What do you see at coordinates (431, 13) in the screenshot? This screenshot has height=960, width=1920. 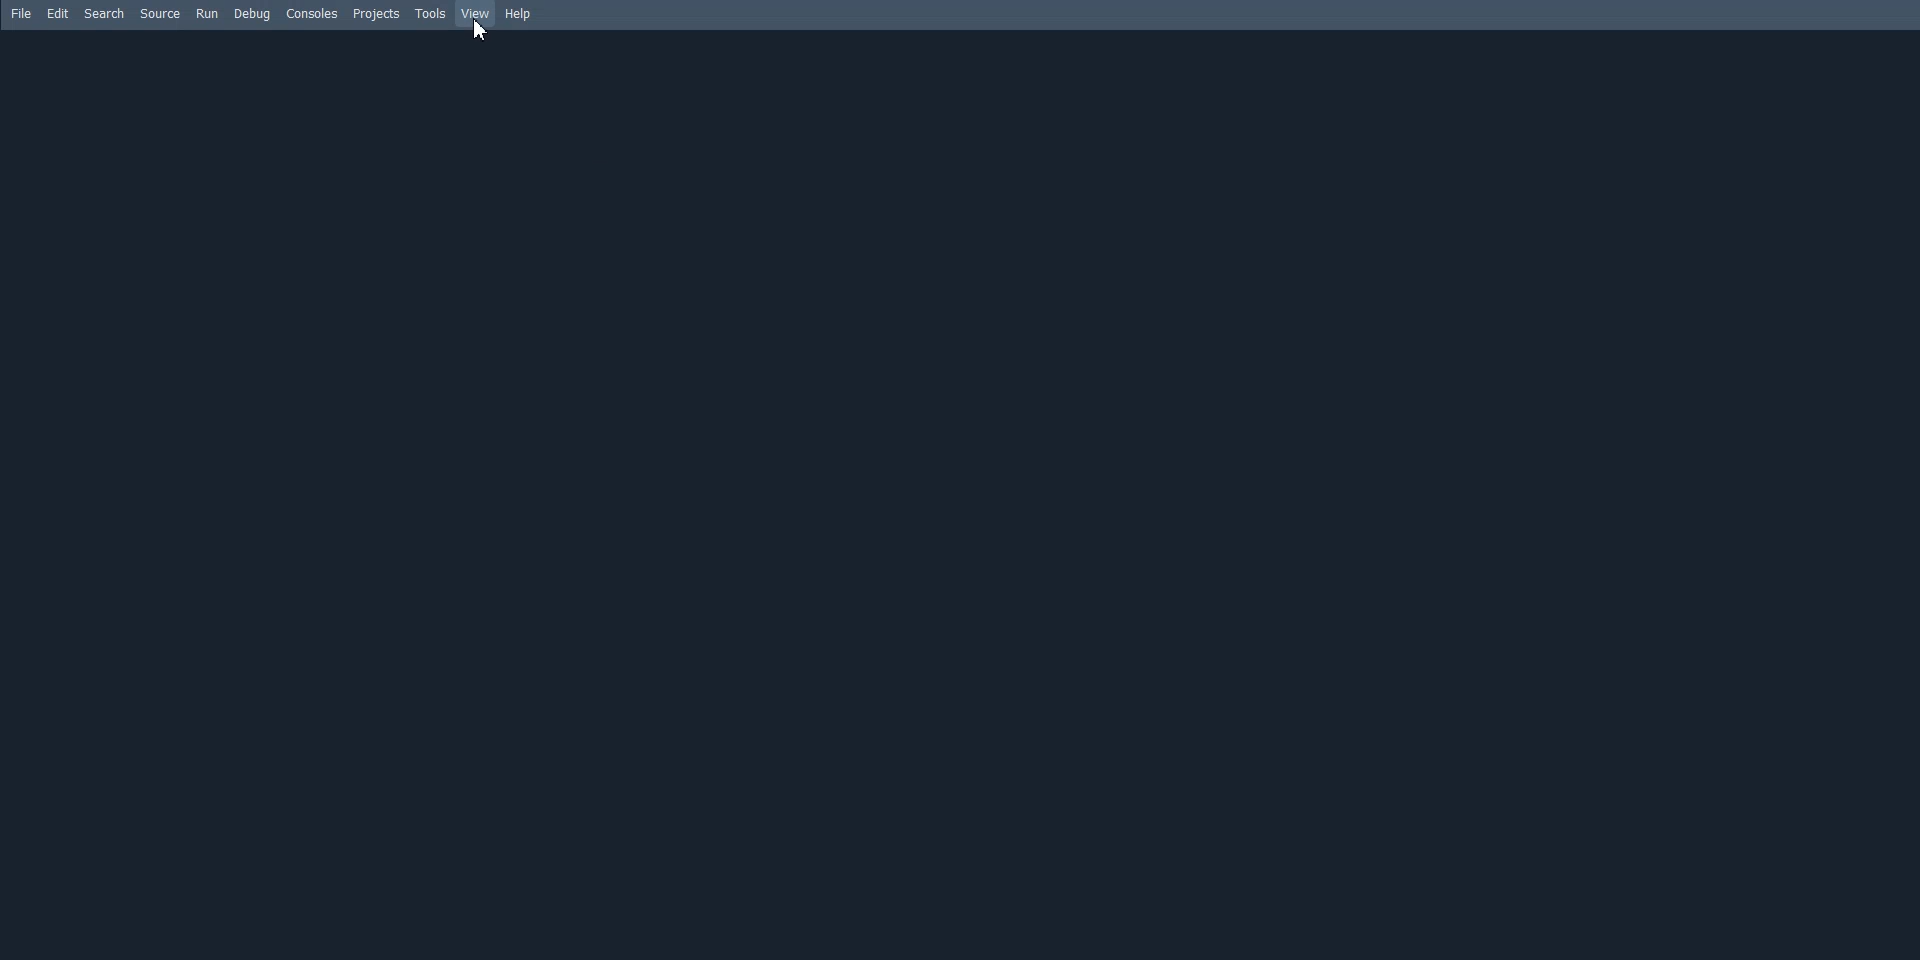 I see `Tools` at bounding box center [431, 13].